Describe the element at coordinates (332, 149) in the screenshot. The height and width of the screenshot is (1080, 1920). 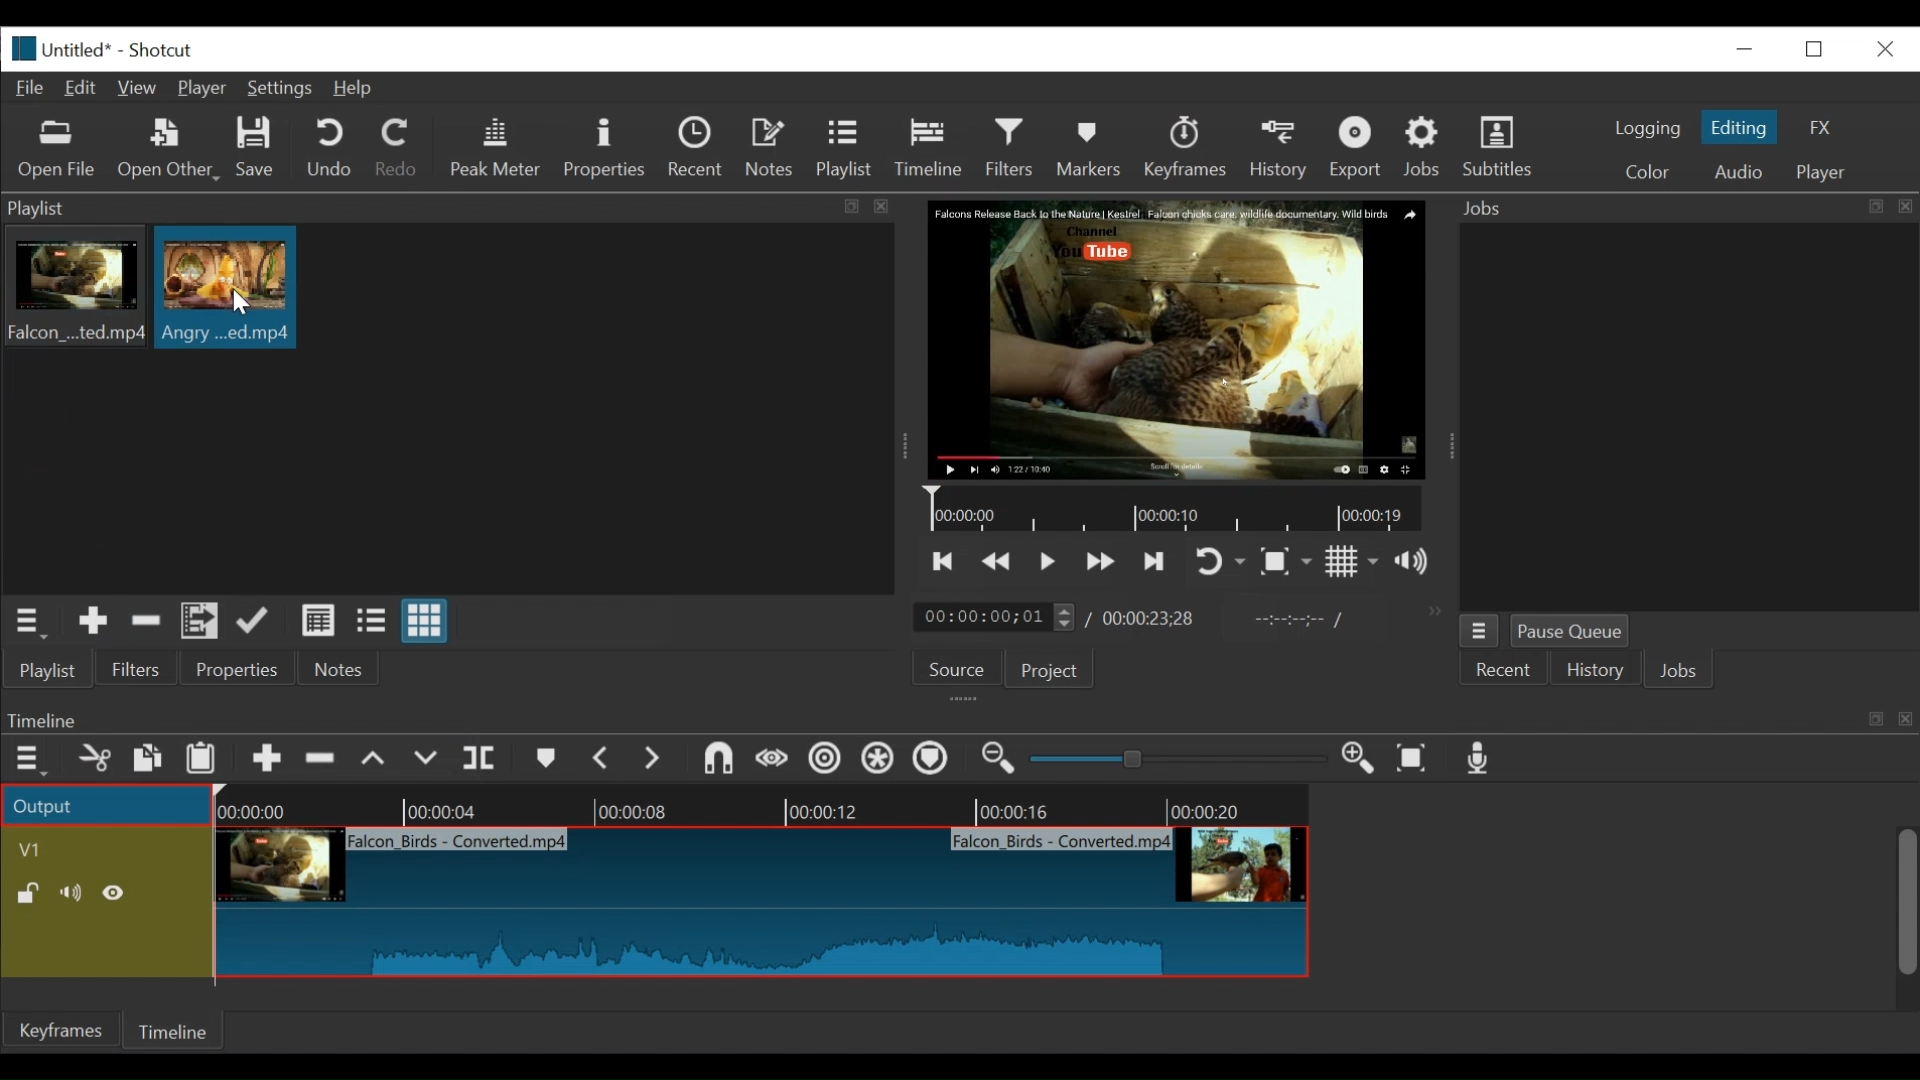
I see `Undo` at that location.